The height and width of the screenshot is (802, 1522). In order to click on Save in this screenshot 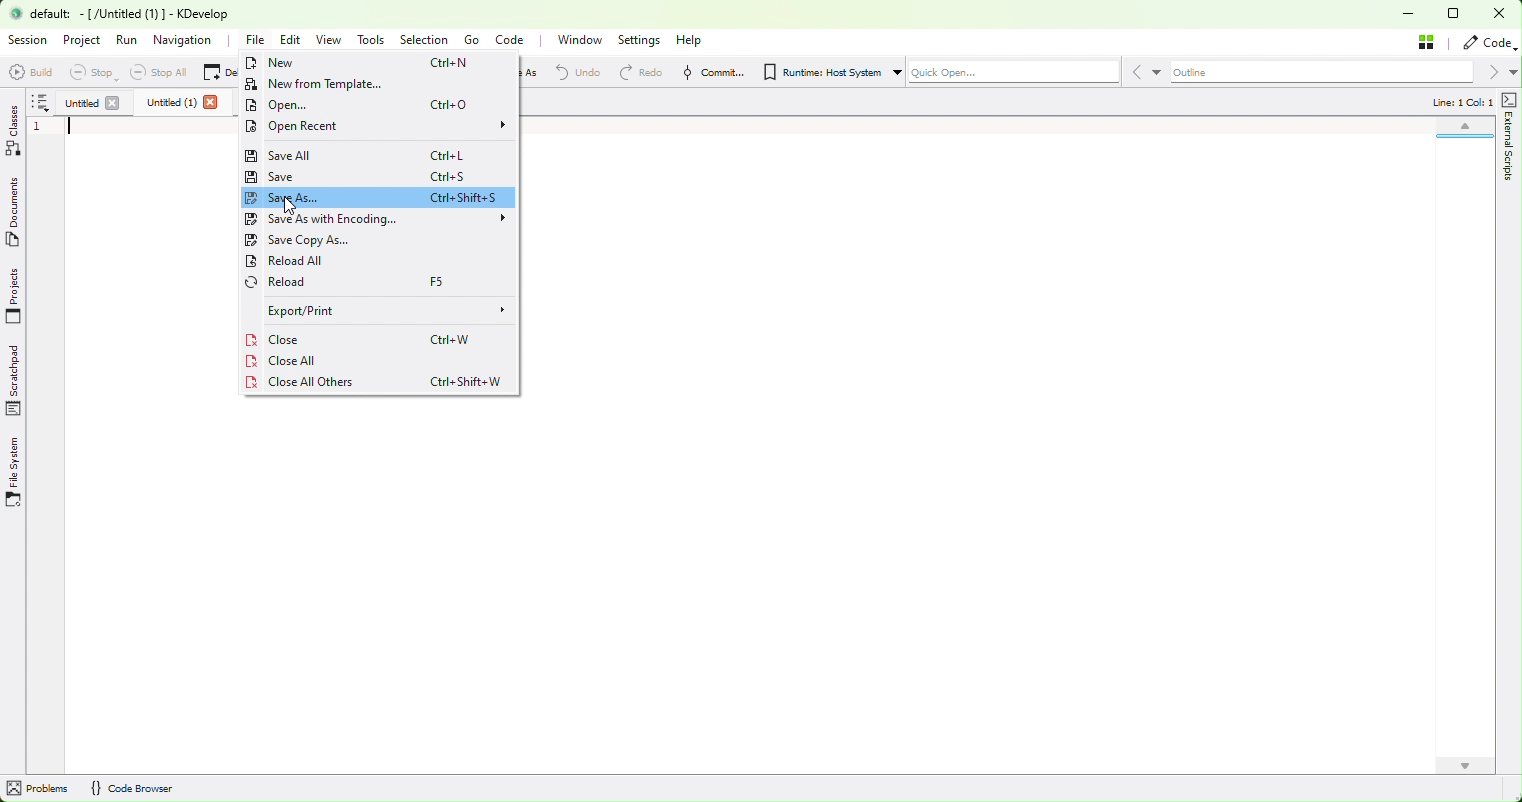, I will do `click(294, 178)`.